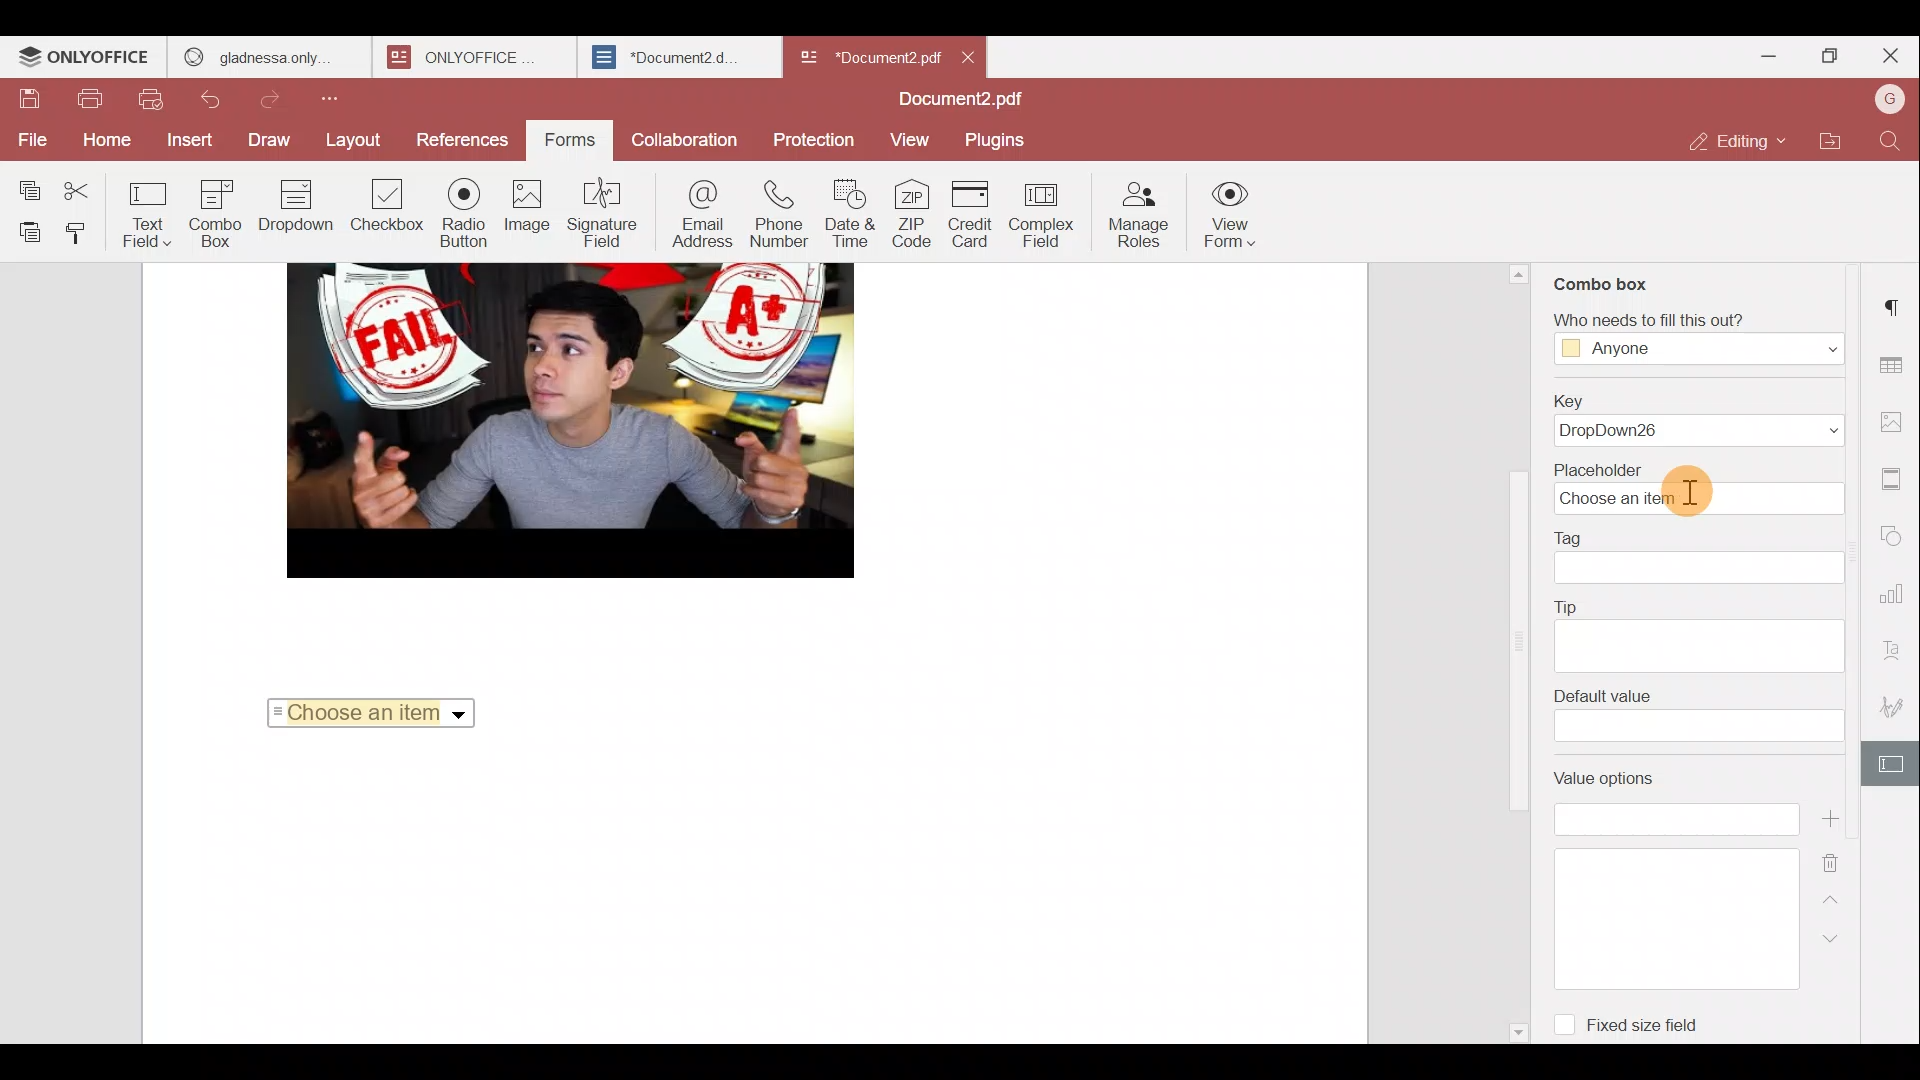 The height and width of the screenshot is (1080, 1920). I want to click on Account name, so click(1884, 105).